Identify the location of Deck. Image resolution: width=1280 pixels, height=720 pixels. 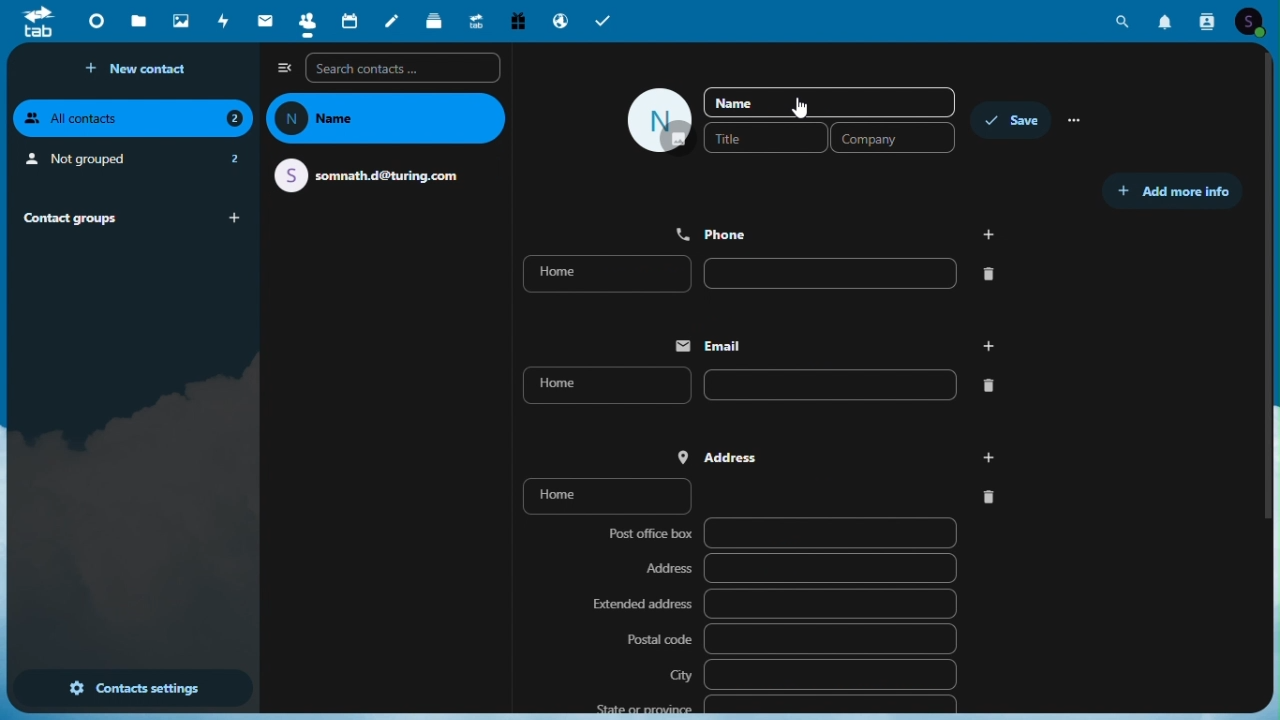
(436, 20).